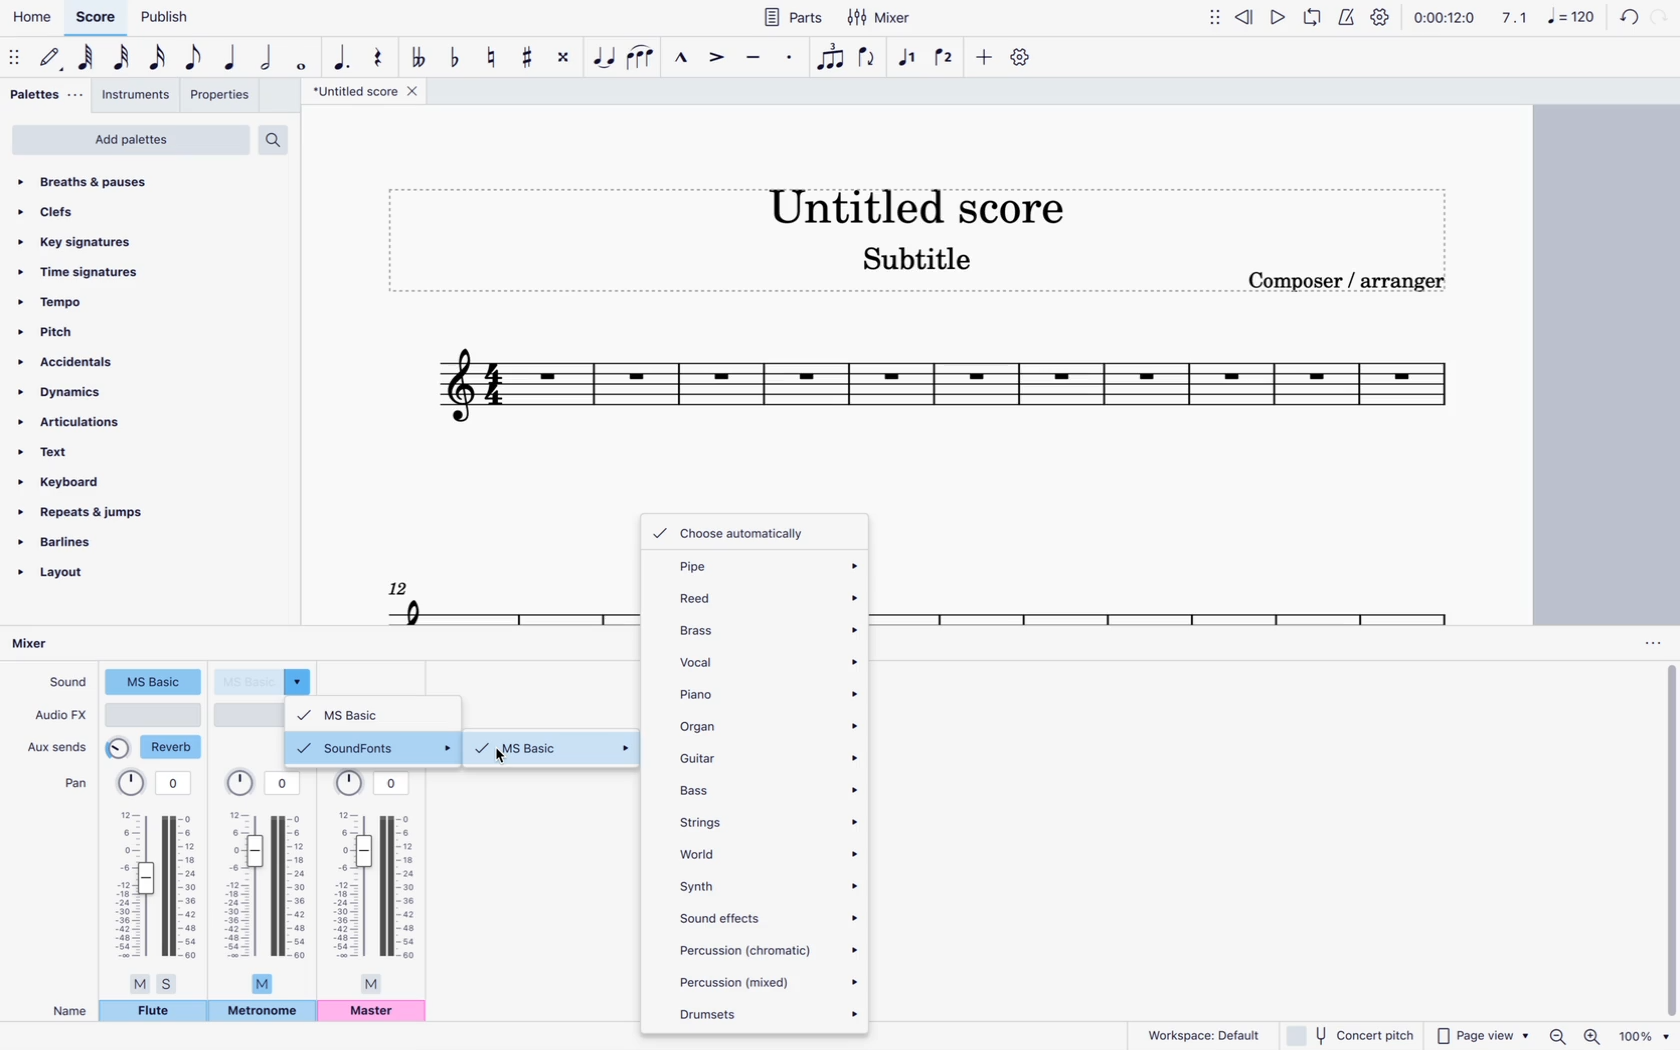  What do you see at coordinates (455, 55) in the screenshot?
I see `toggle flat` at bounding box center [455, 55].